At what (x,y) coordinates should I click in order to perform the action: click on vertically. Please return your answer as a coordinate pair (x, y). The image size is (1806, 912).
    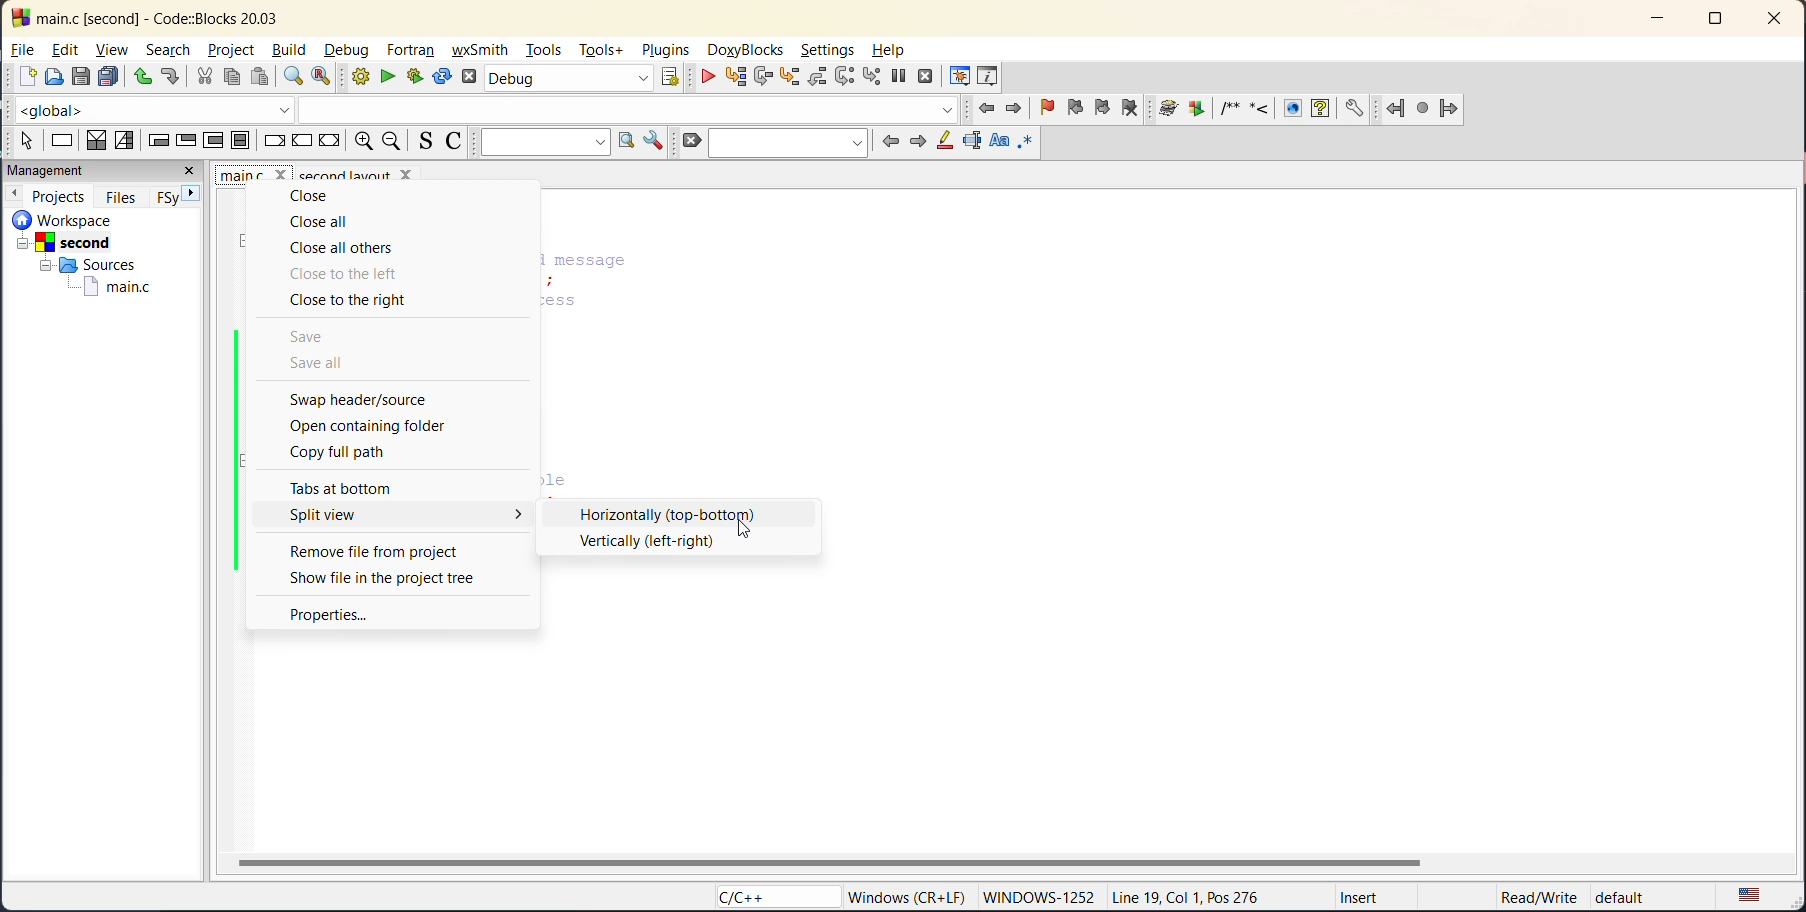
    Looking at the image, I should click on (648, 542).